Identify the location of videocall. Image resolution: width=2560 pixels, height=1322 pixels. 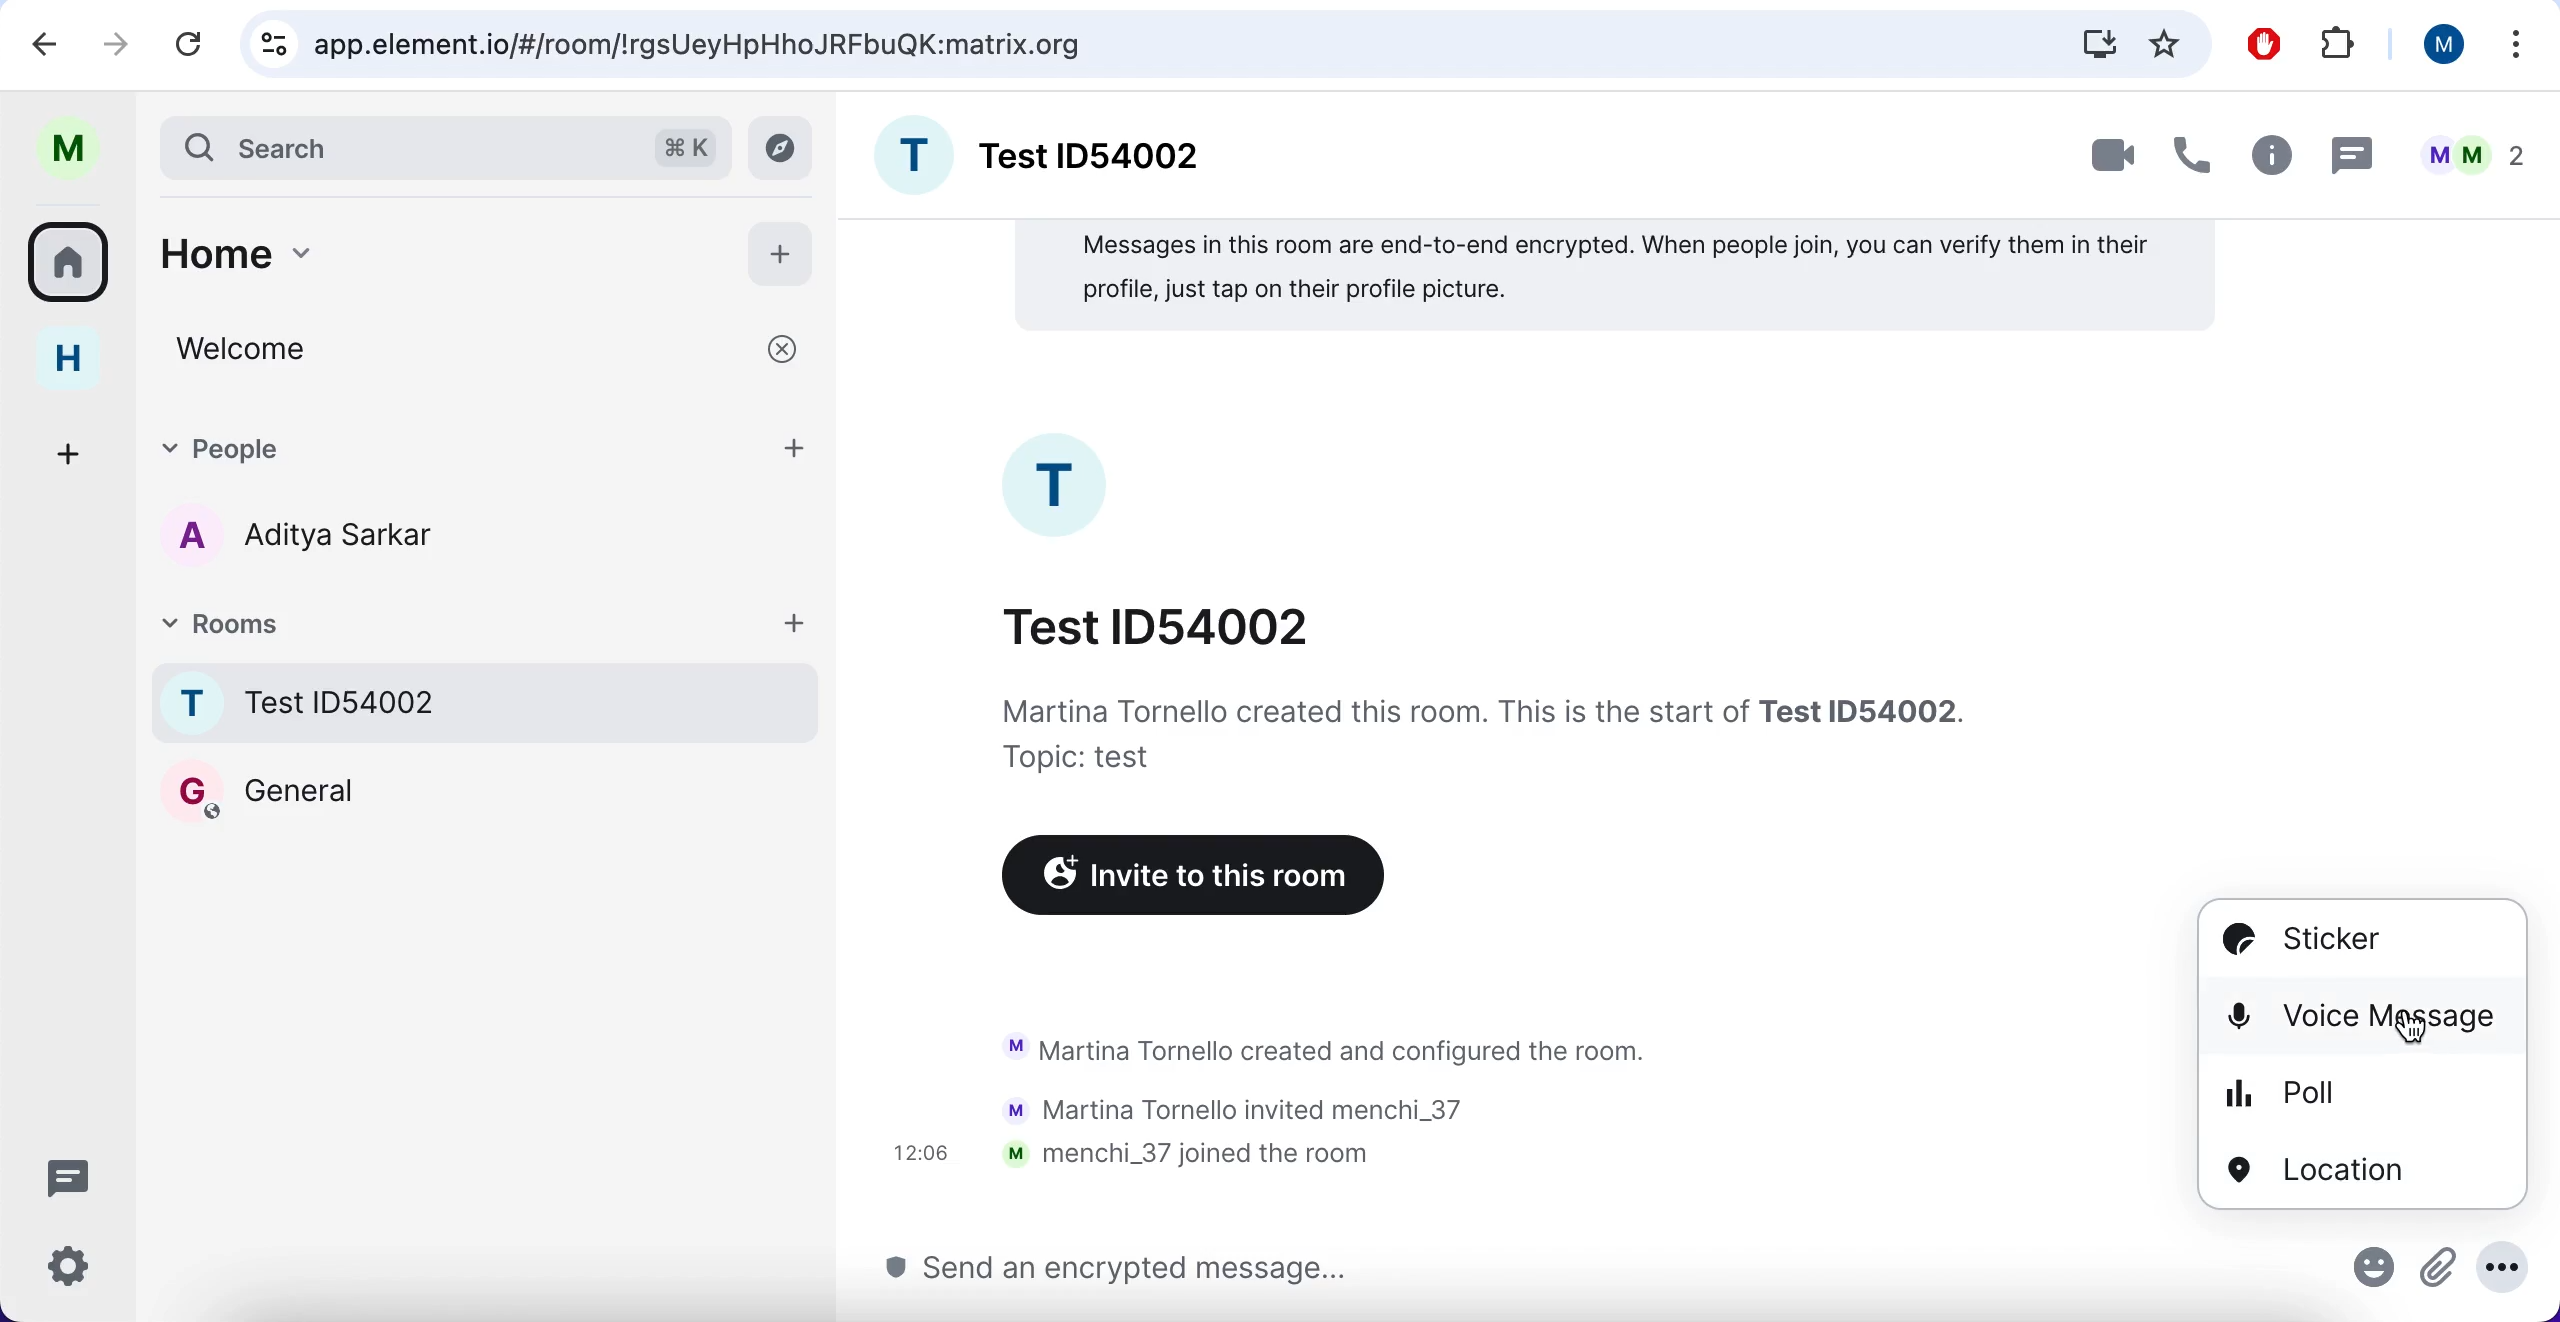
(2109, 158).